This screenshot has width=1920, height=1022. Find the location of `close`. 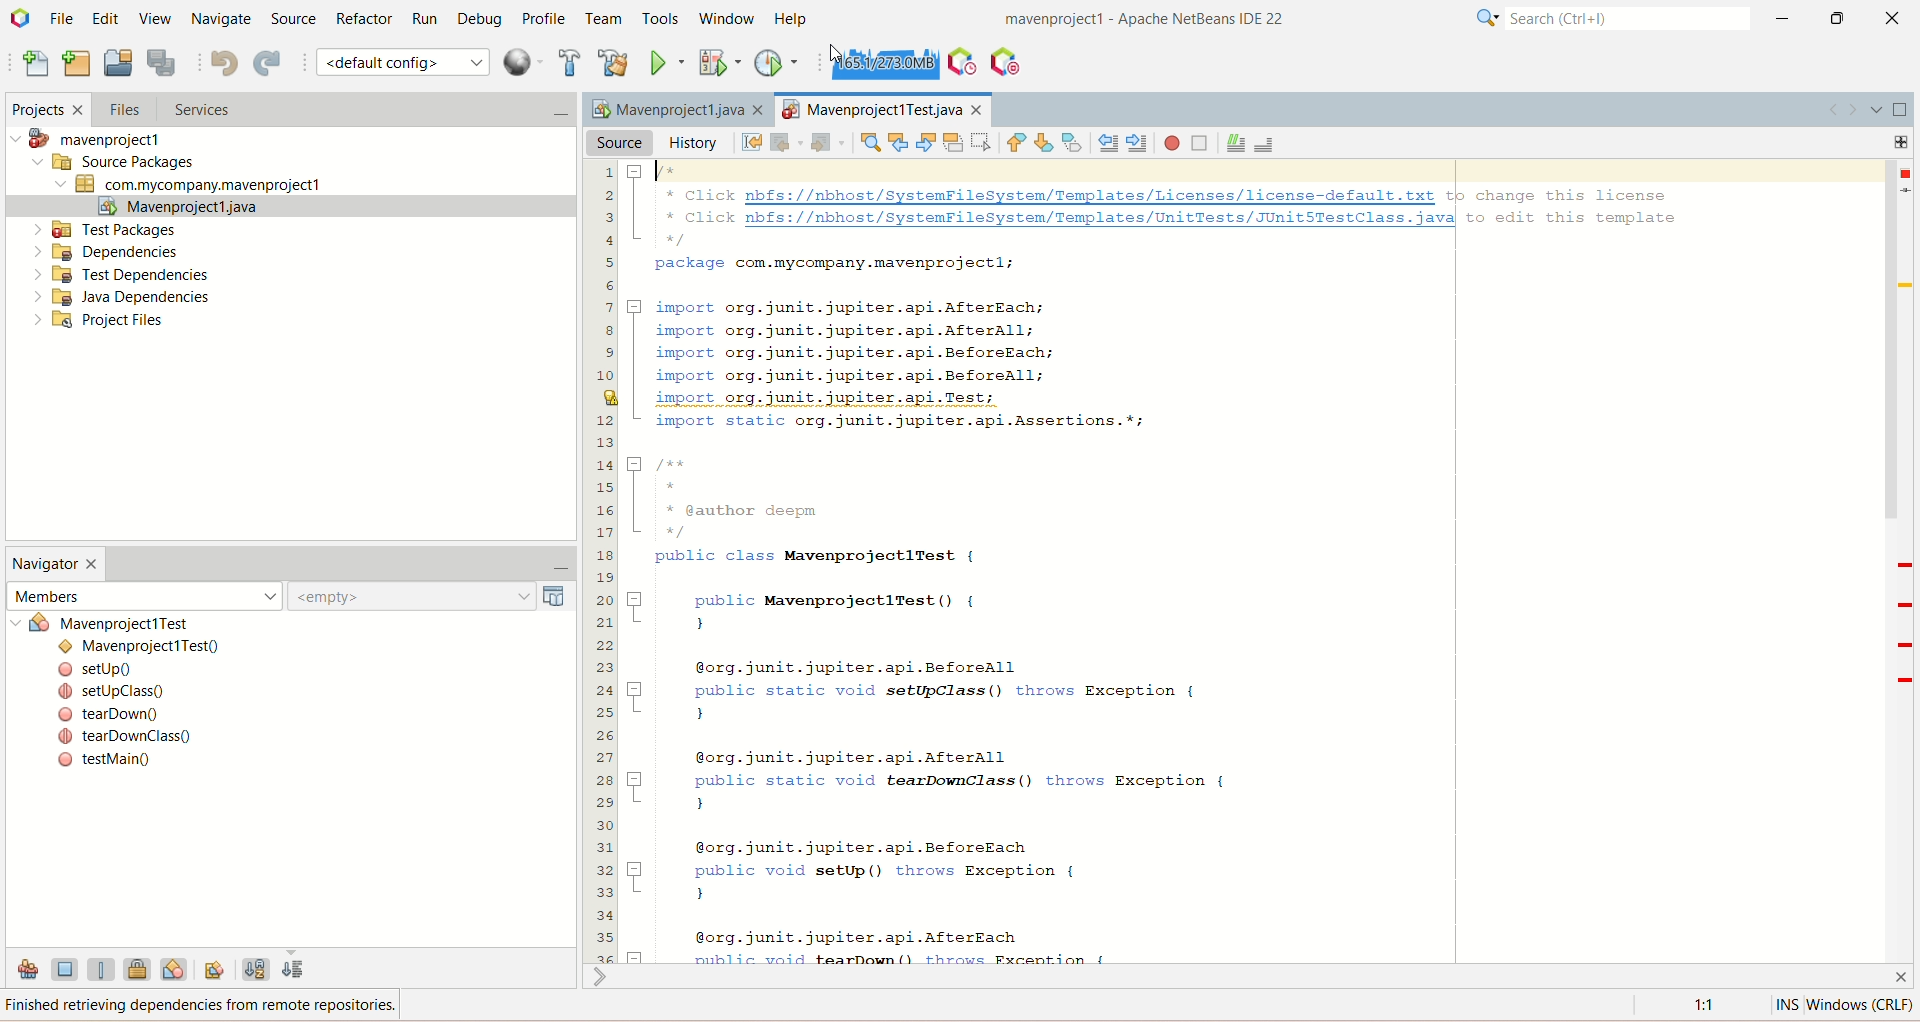

close is located at coordinates (1901, 18).